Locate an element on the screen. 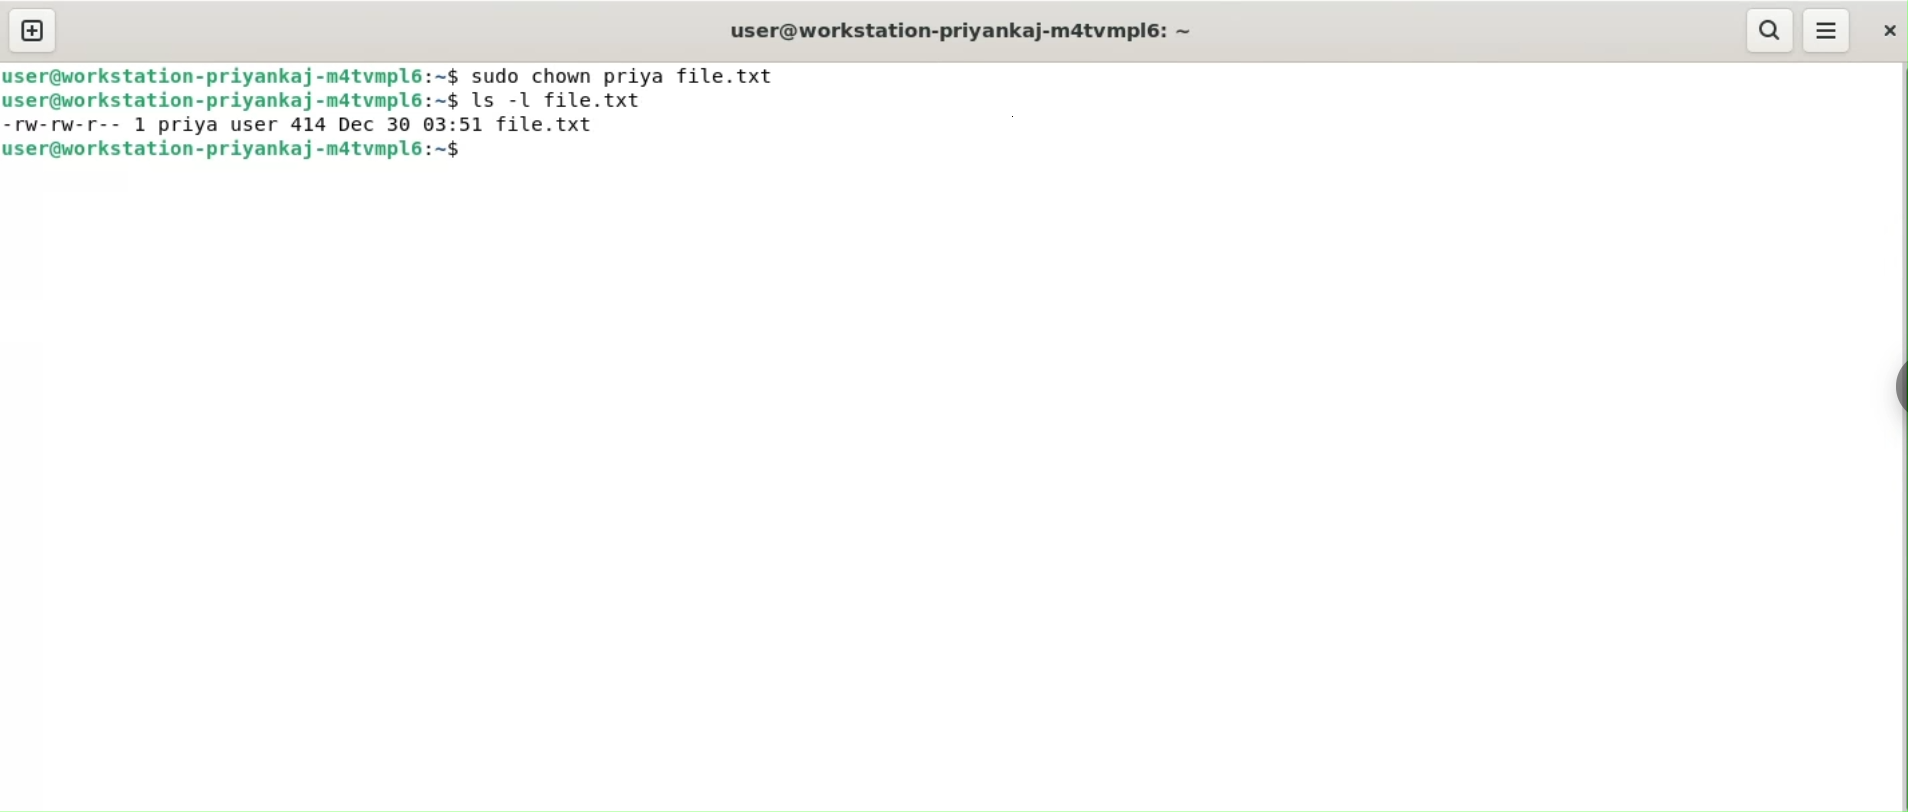 The width and height of the screenshot is (1908, 812). search is located at coordinates (1770, 31).